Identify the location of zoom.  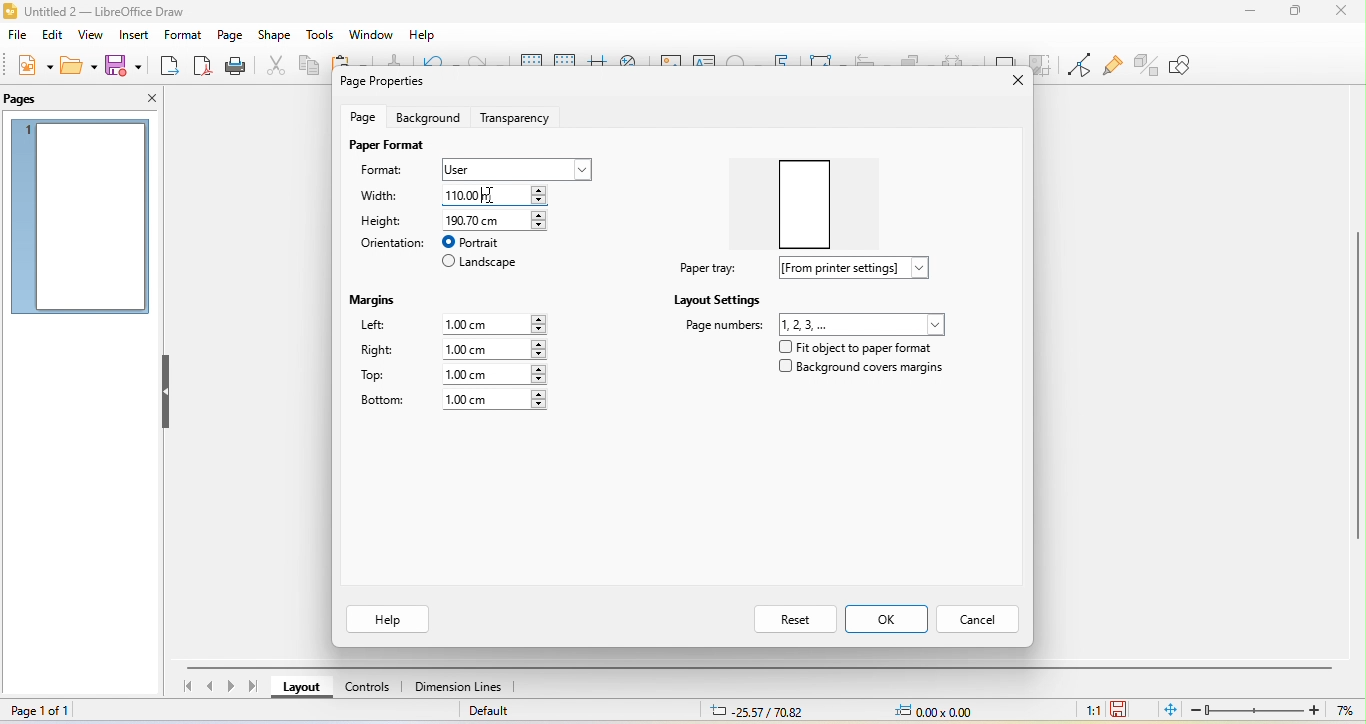
(1276, 710).